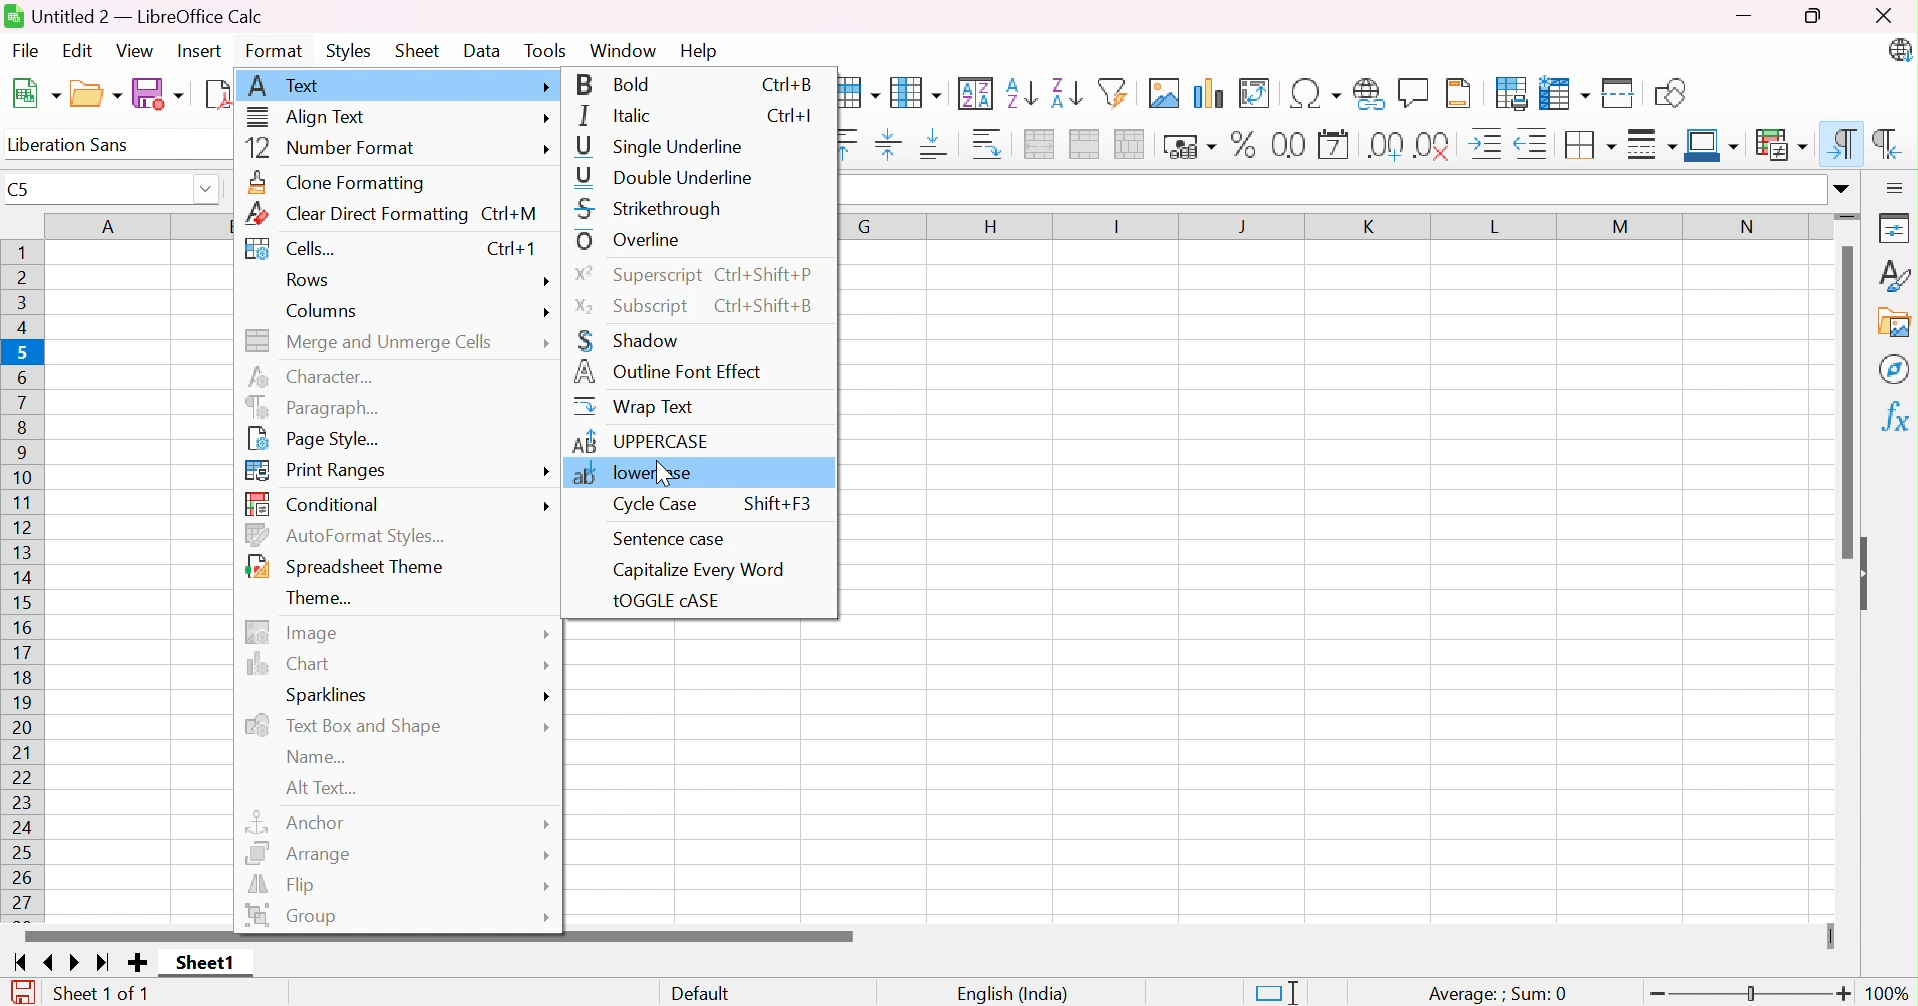 The height and width of the screenshot is (1006, 1918). Describe the element at coordinates (1591, 147) in the screenshot. I see `Borders` at that location.